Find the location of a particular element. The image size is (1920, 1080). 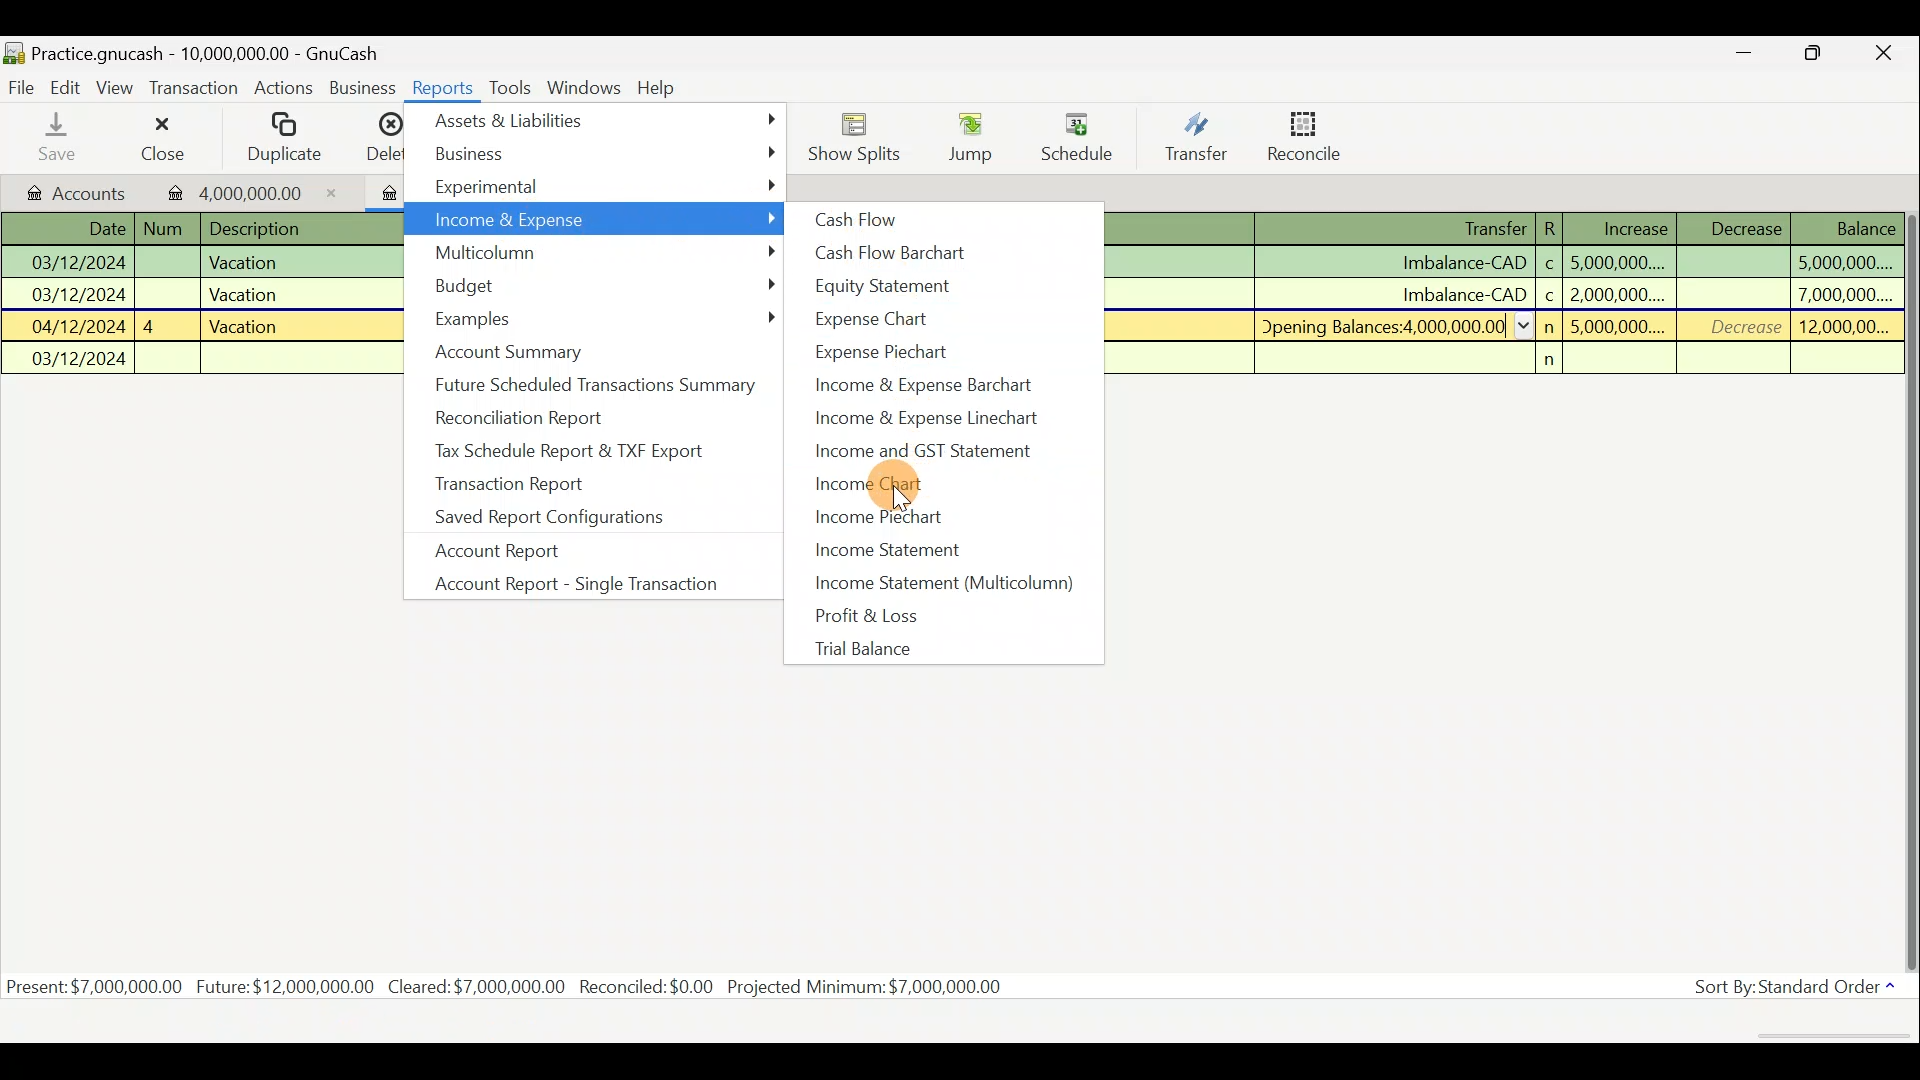

Business is located at coordinates (604, 153).